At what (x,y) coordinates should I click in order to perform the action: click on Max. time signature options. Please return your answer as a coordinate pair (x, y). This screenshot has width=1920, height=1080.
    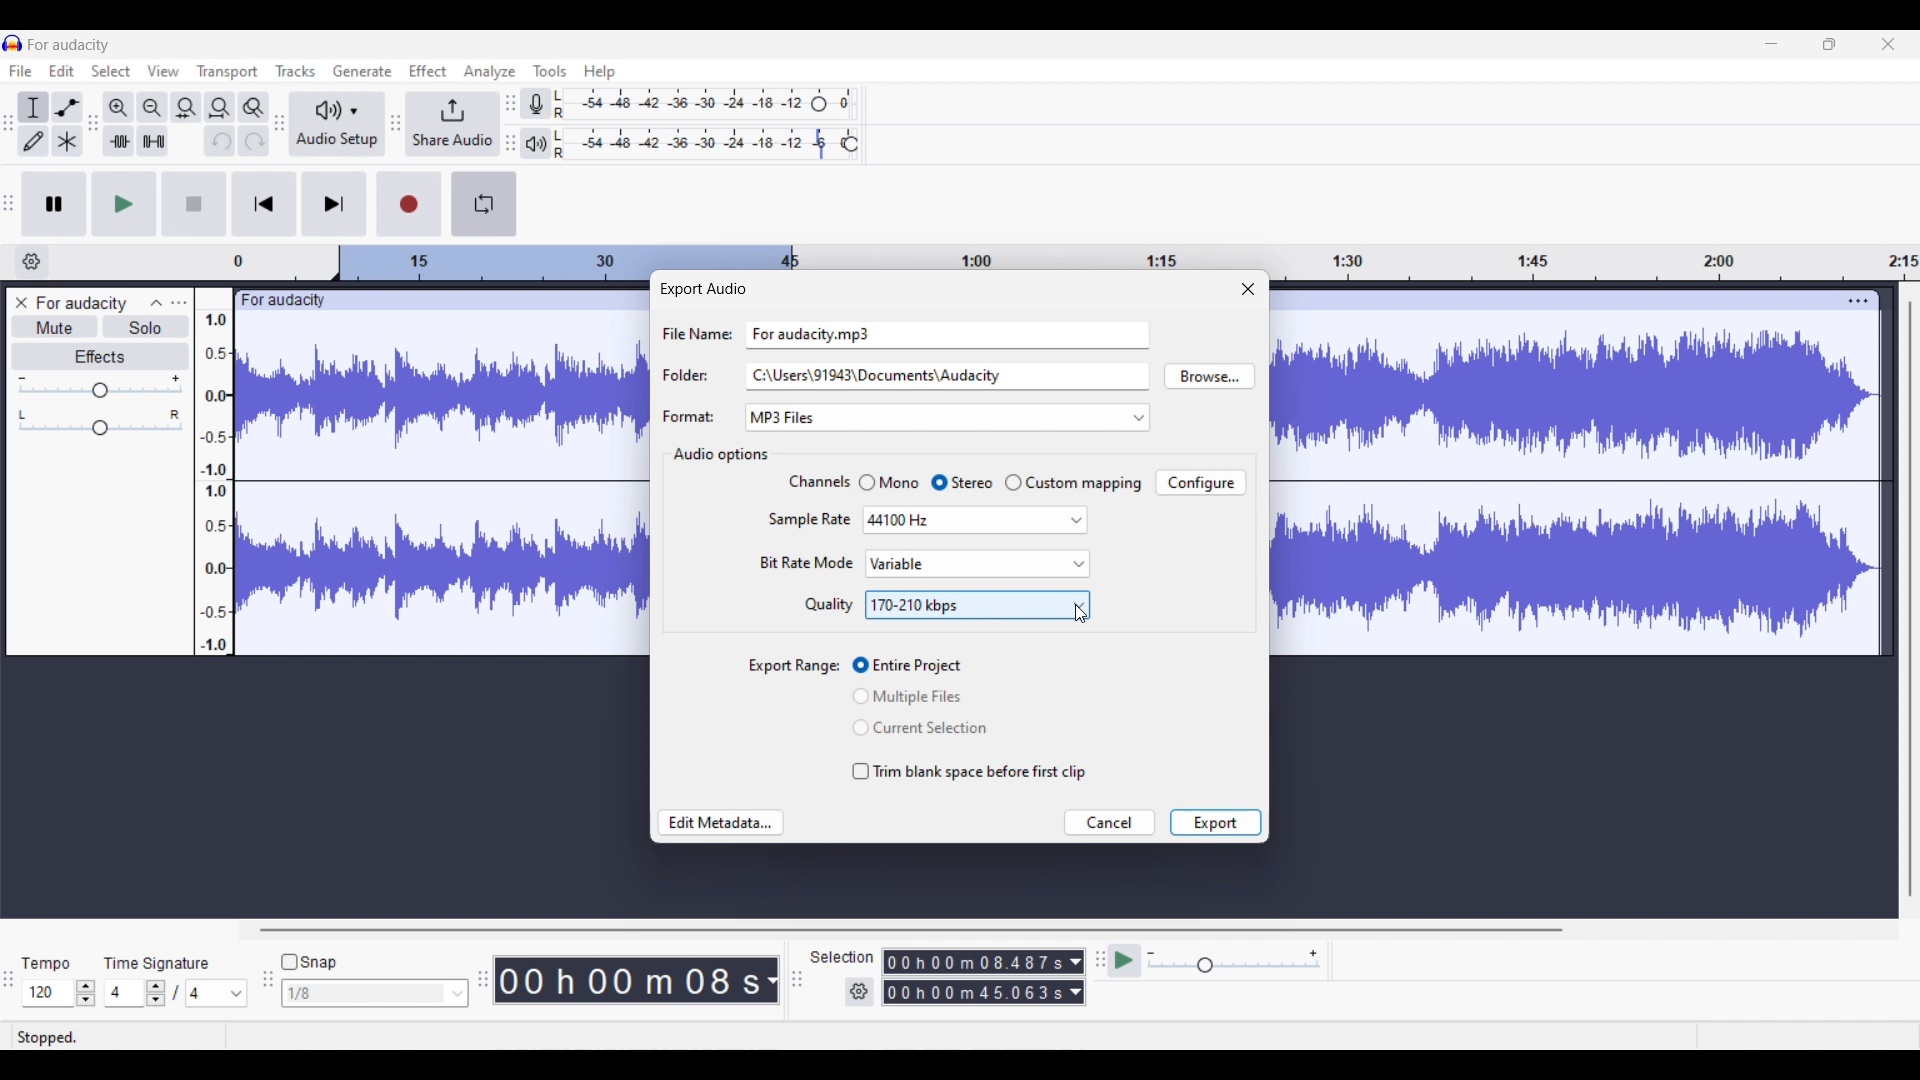
    Looking at the image, I should click on (218, 993).